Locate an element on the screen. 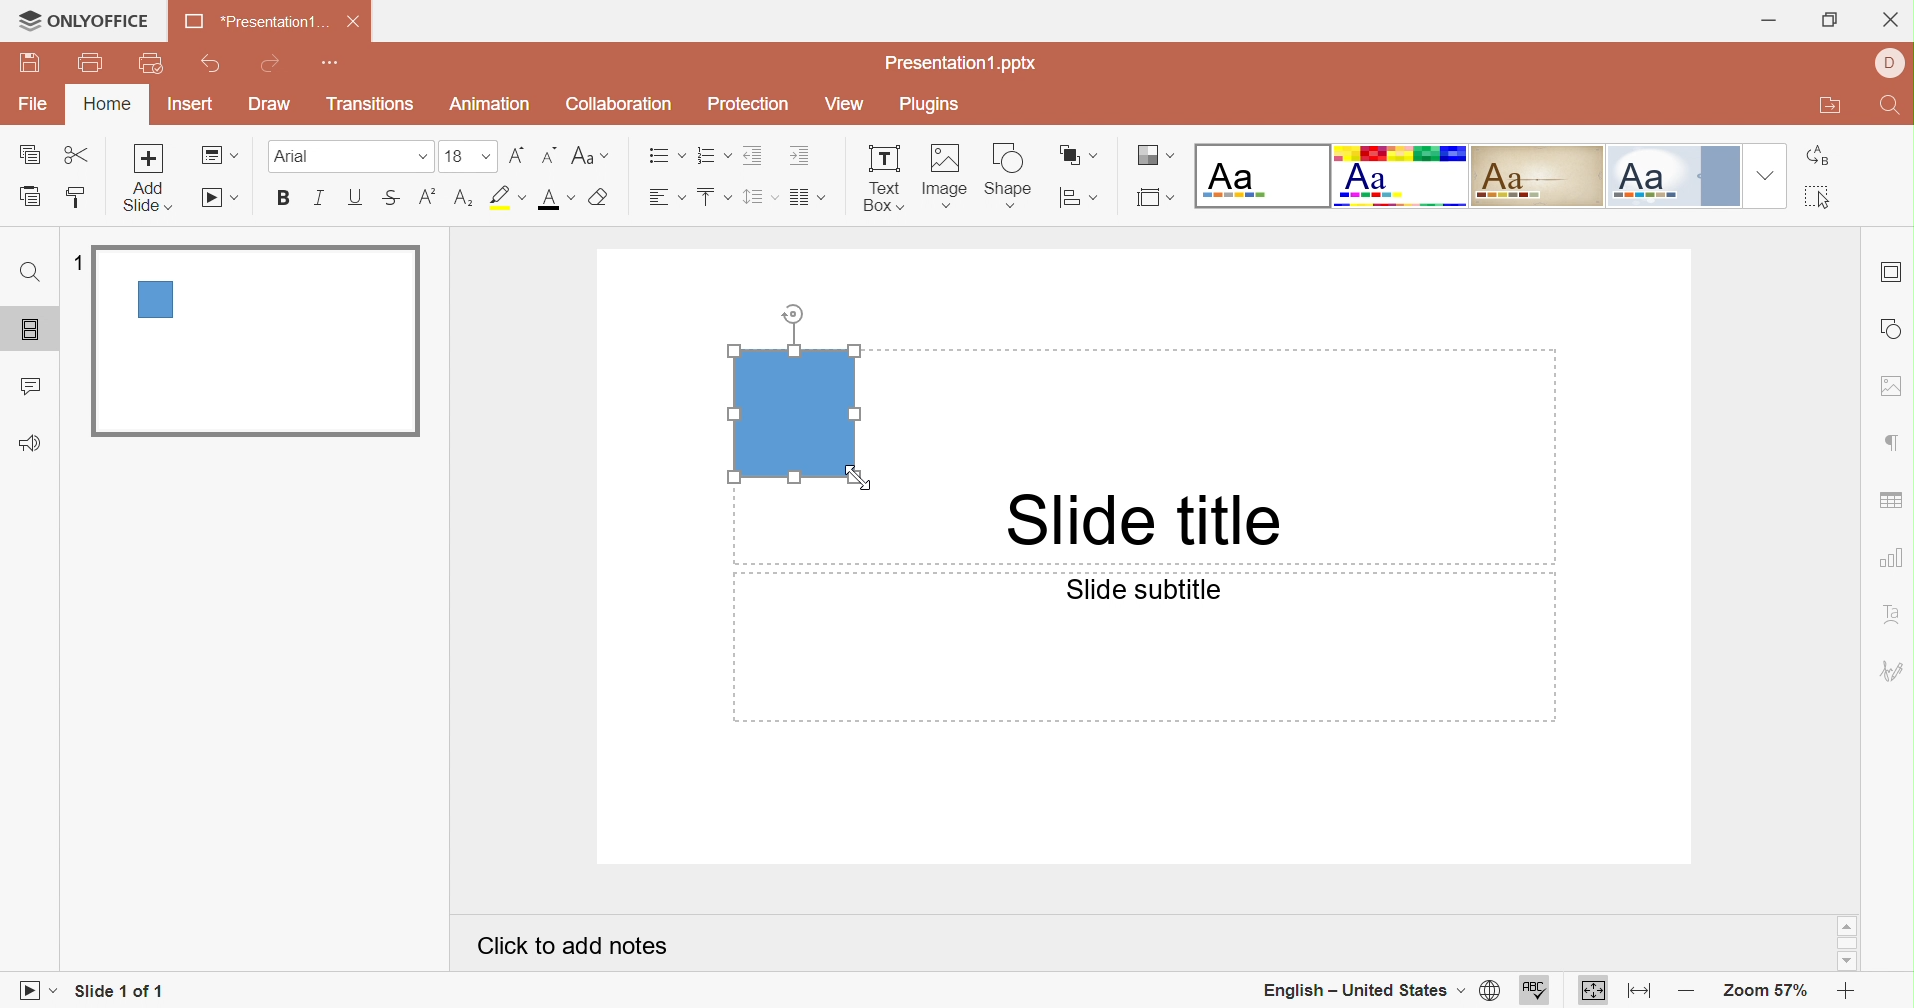 This screenshot has width=1914, height=1008. Print file is located at coordinates (95, 61).